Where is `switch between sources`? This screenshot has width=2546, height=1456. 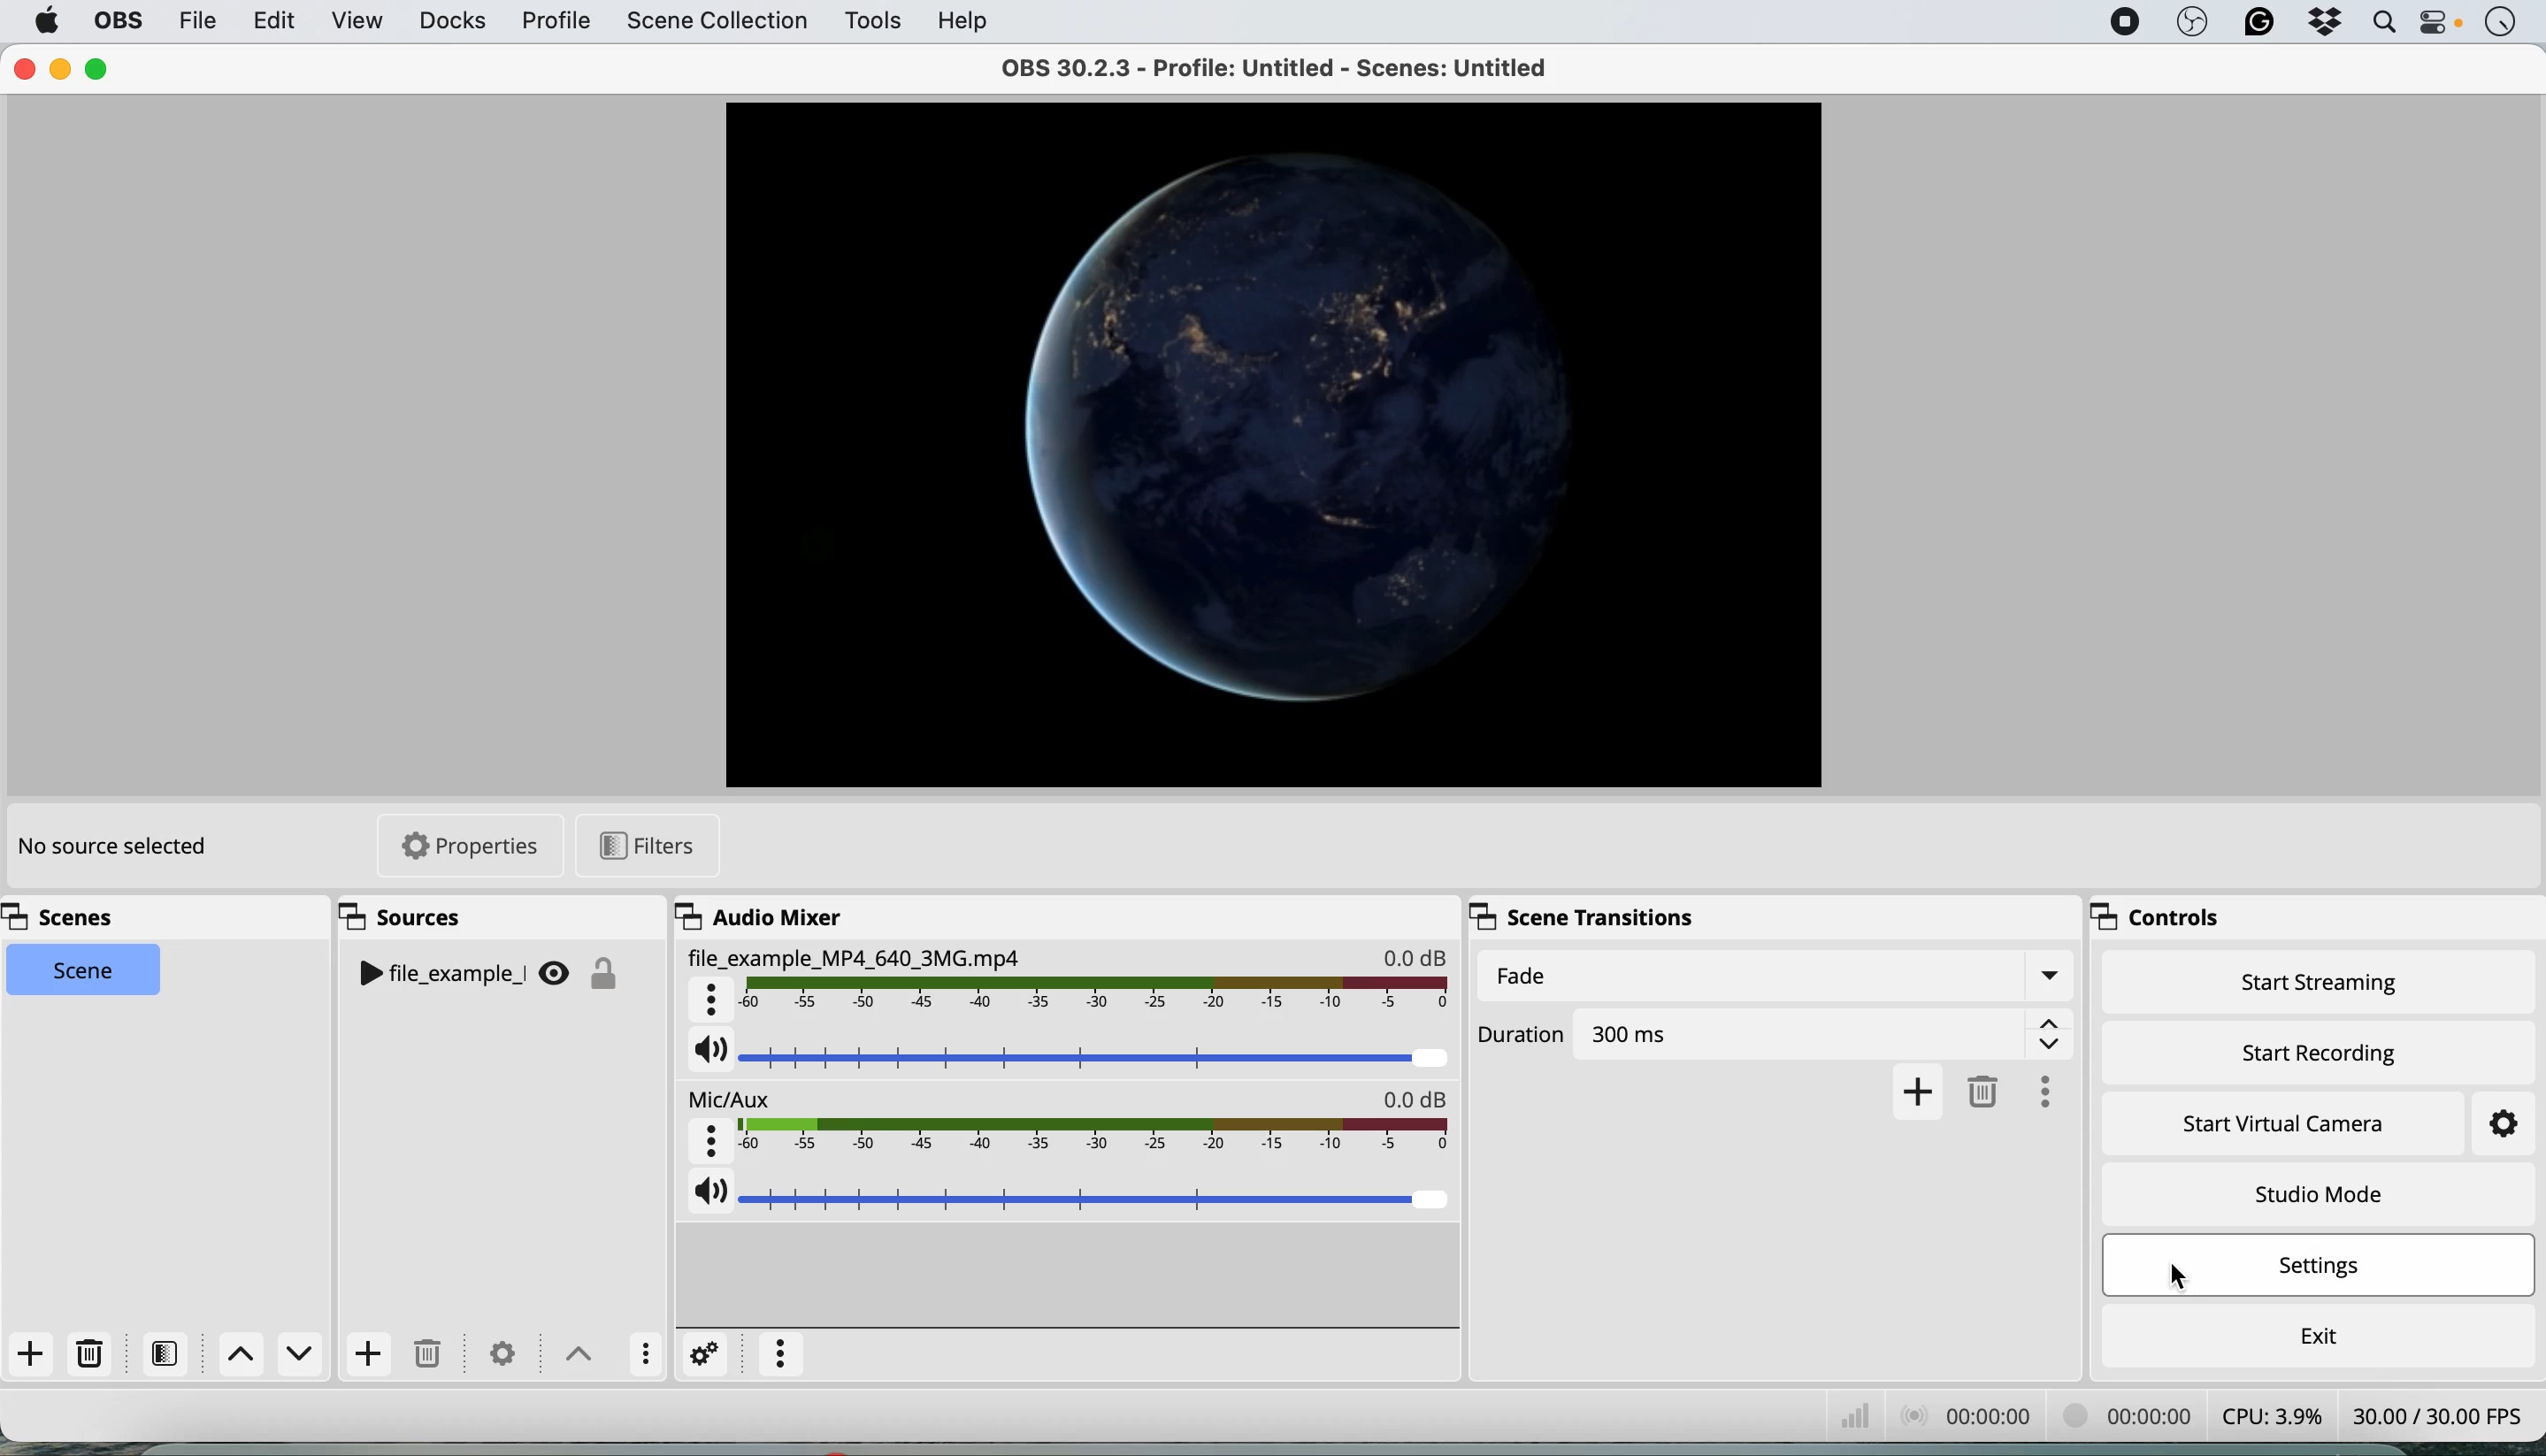
switch between sources is located at coordinates (573, 1351).